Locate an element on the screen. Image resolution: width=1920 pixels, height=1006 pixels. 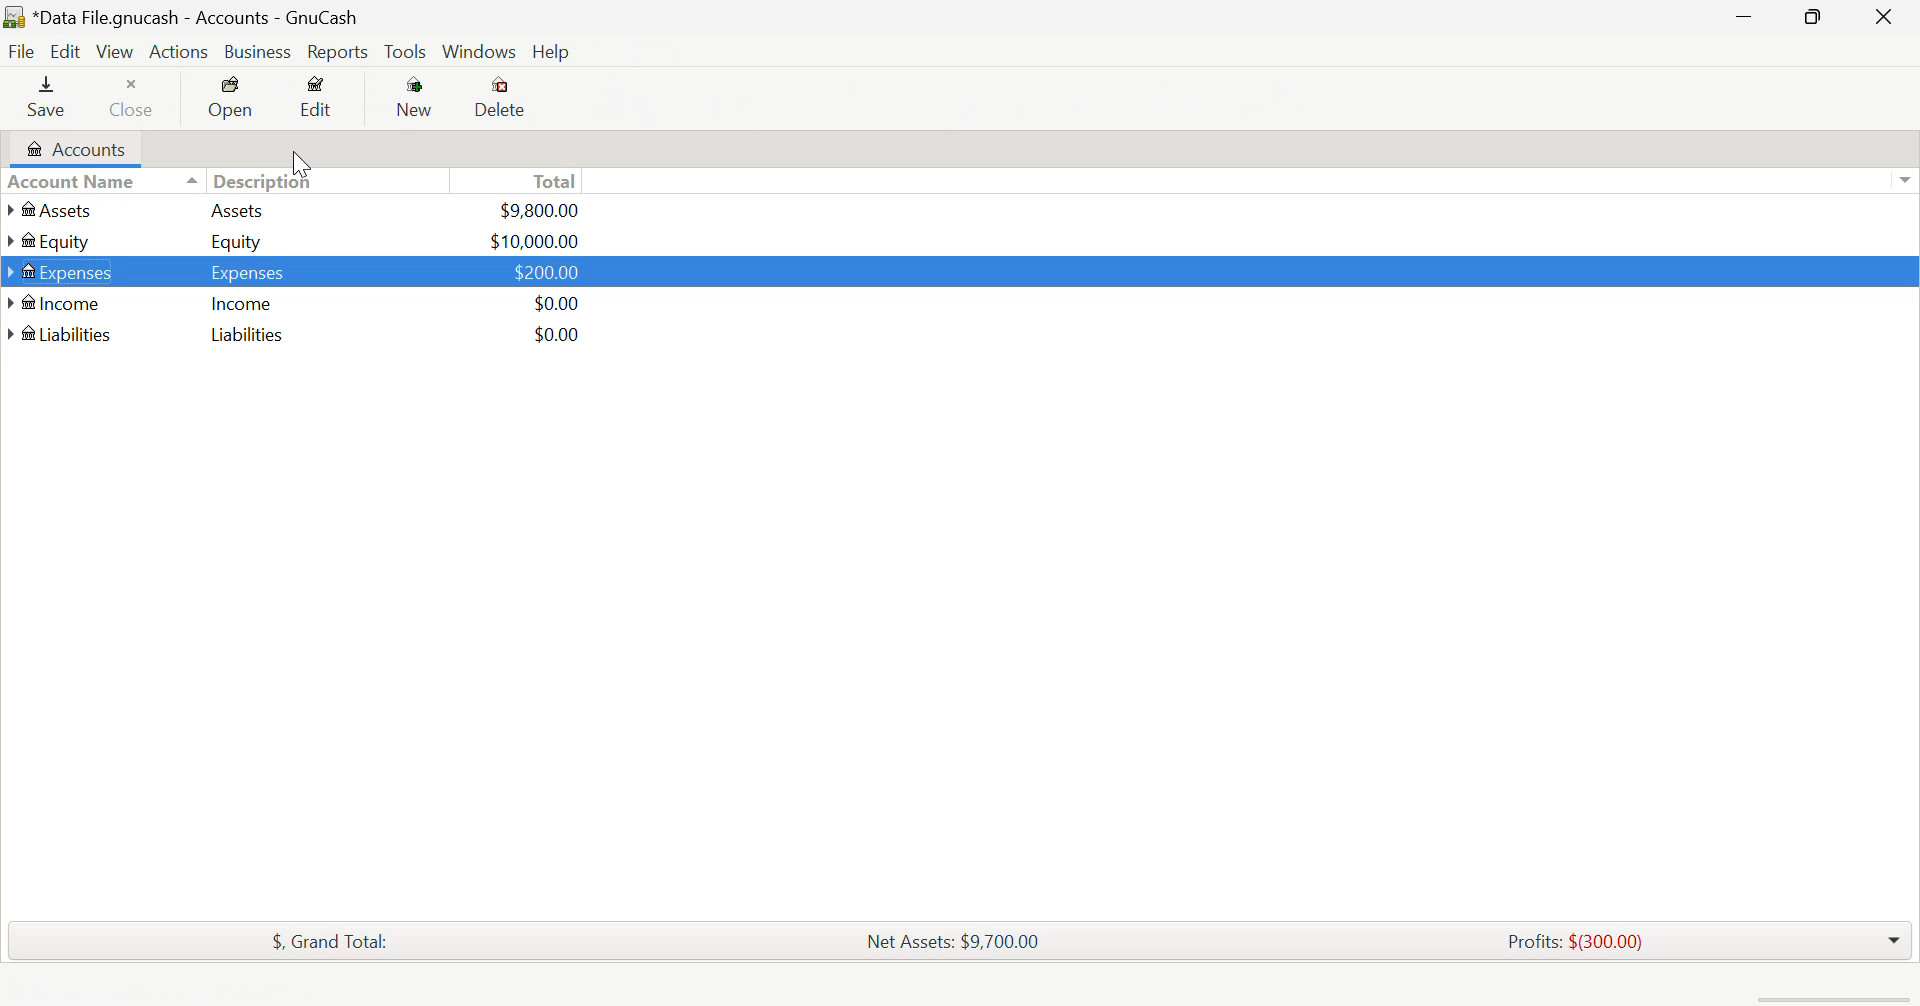
Expenses Expenses $200.00 is located at coordinates (294, 269).